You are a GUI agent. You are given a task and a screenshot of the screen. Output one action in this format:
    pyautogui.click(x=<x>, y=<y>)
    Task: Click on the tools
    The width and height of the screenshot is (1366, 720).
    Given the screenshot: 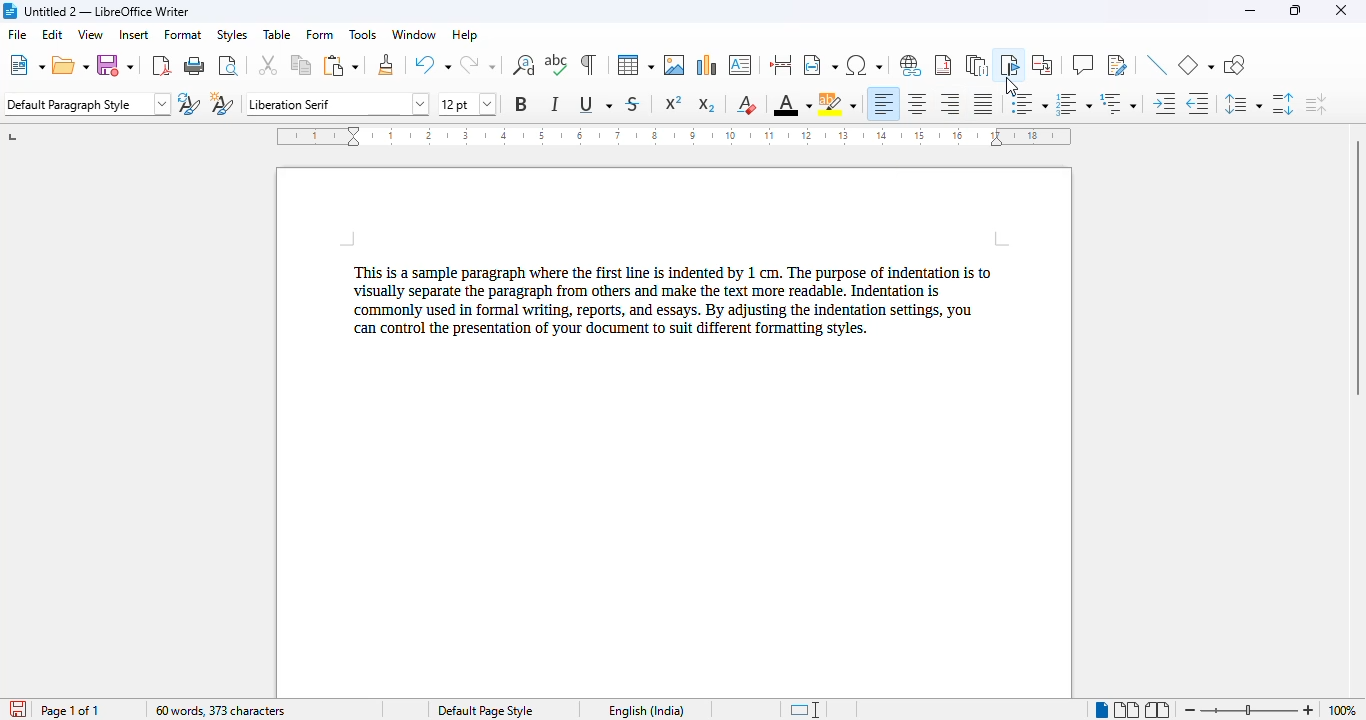 What is the action you would take?
    pyautogui.click(x=362, y=34)
    